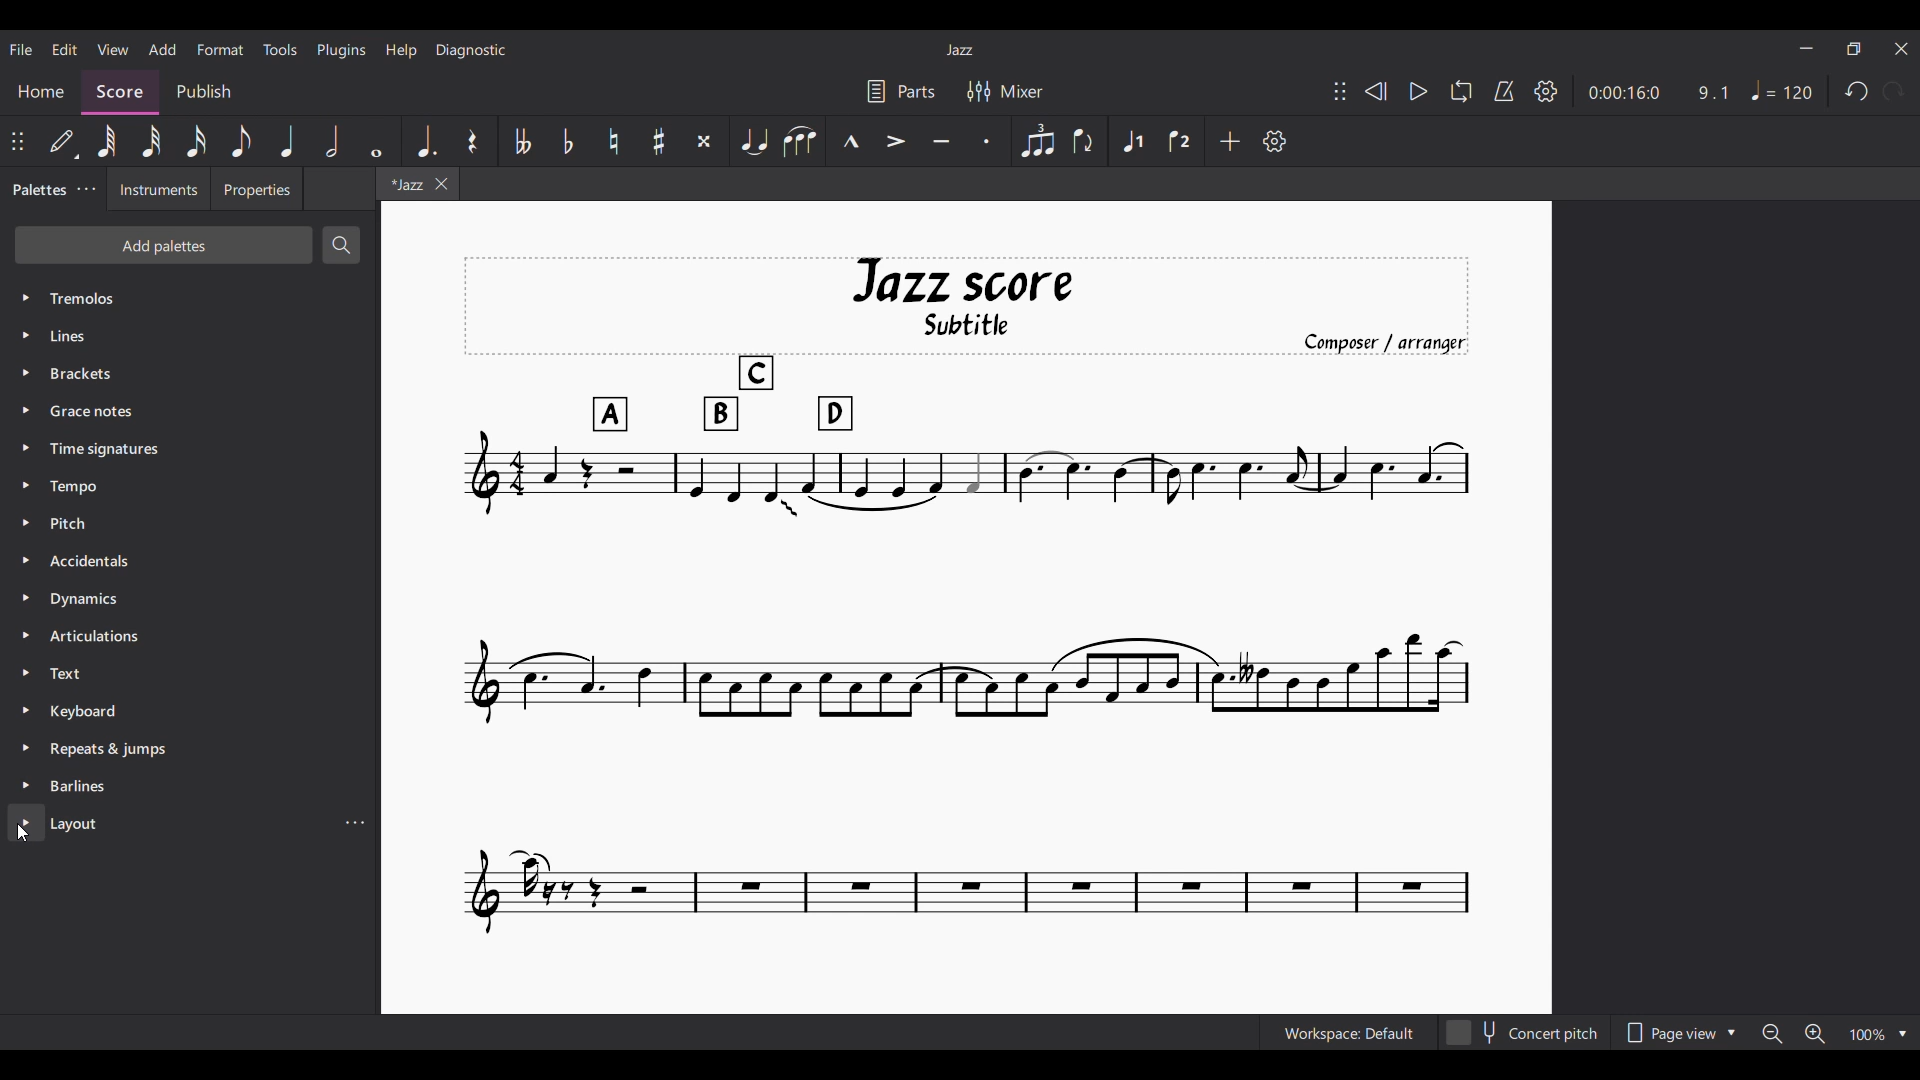 The height and width of the screenshot is (1080, 1920). What do you see at coordinates (221, 50) in the screenshot?
I see `Format menu` at bounding box center [221, 50].